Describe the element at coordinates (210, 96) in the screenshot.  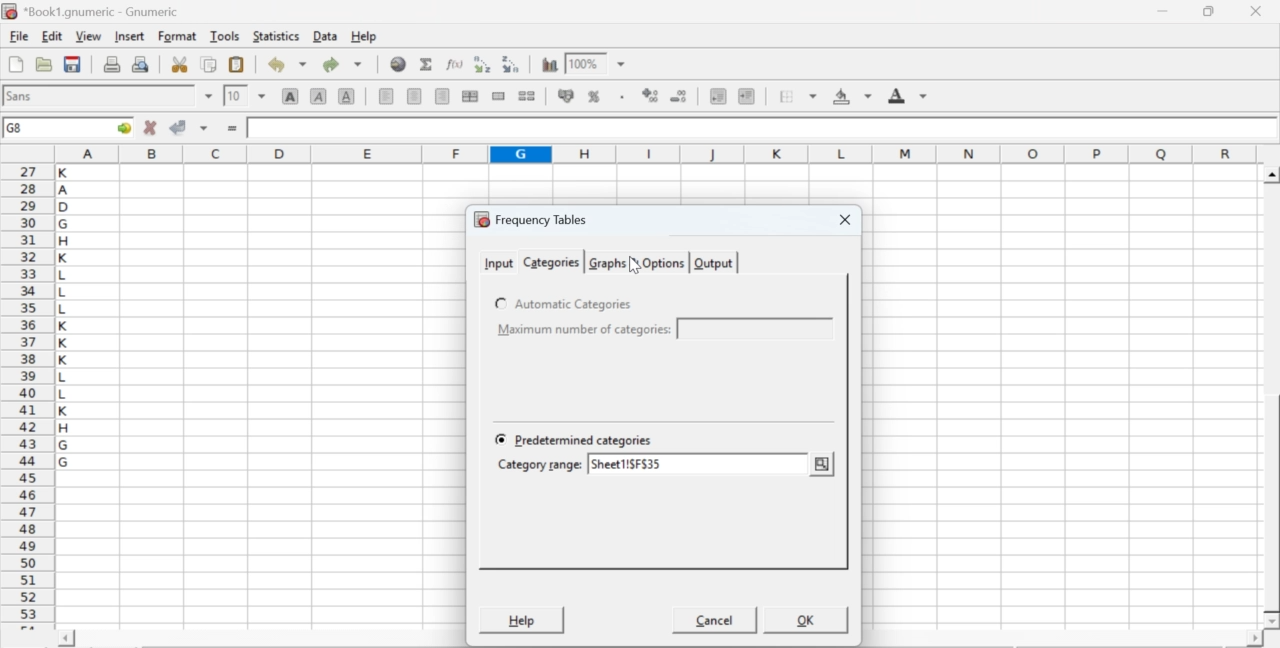
I see `drop down` at that location.